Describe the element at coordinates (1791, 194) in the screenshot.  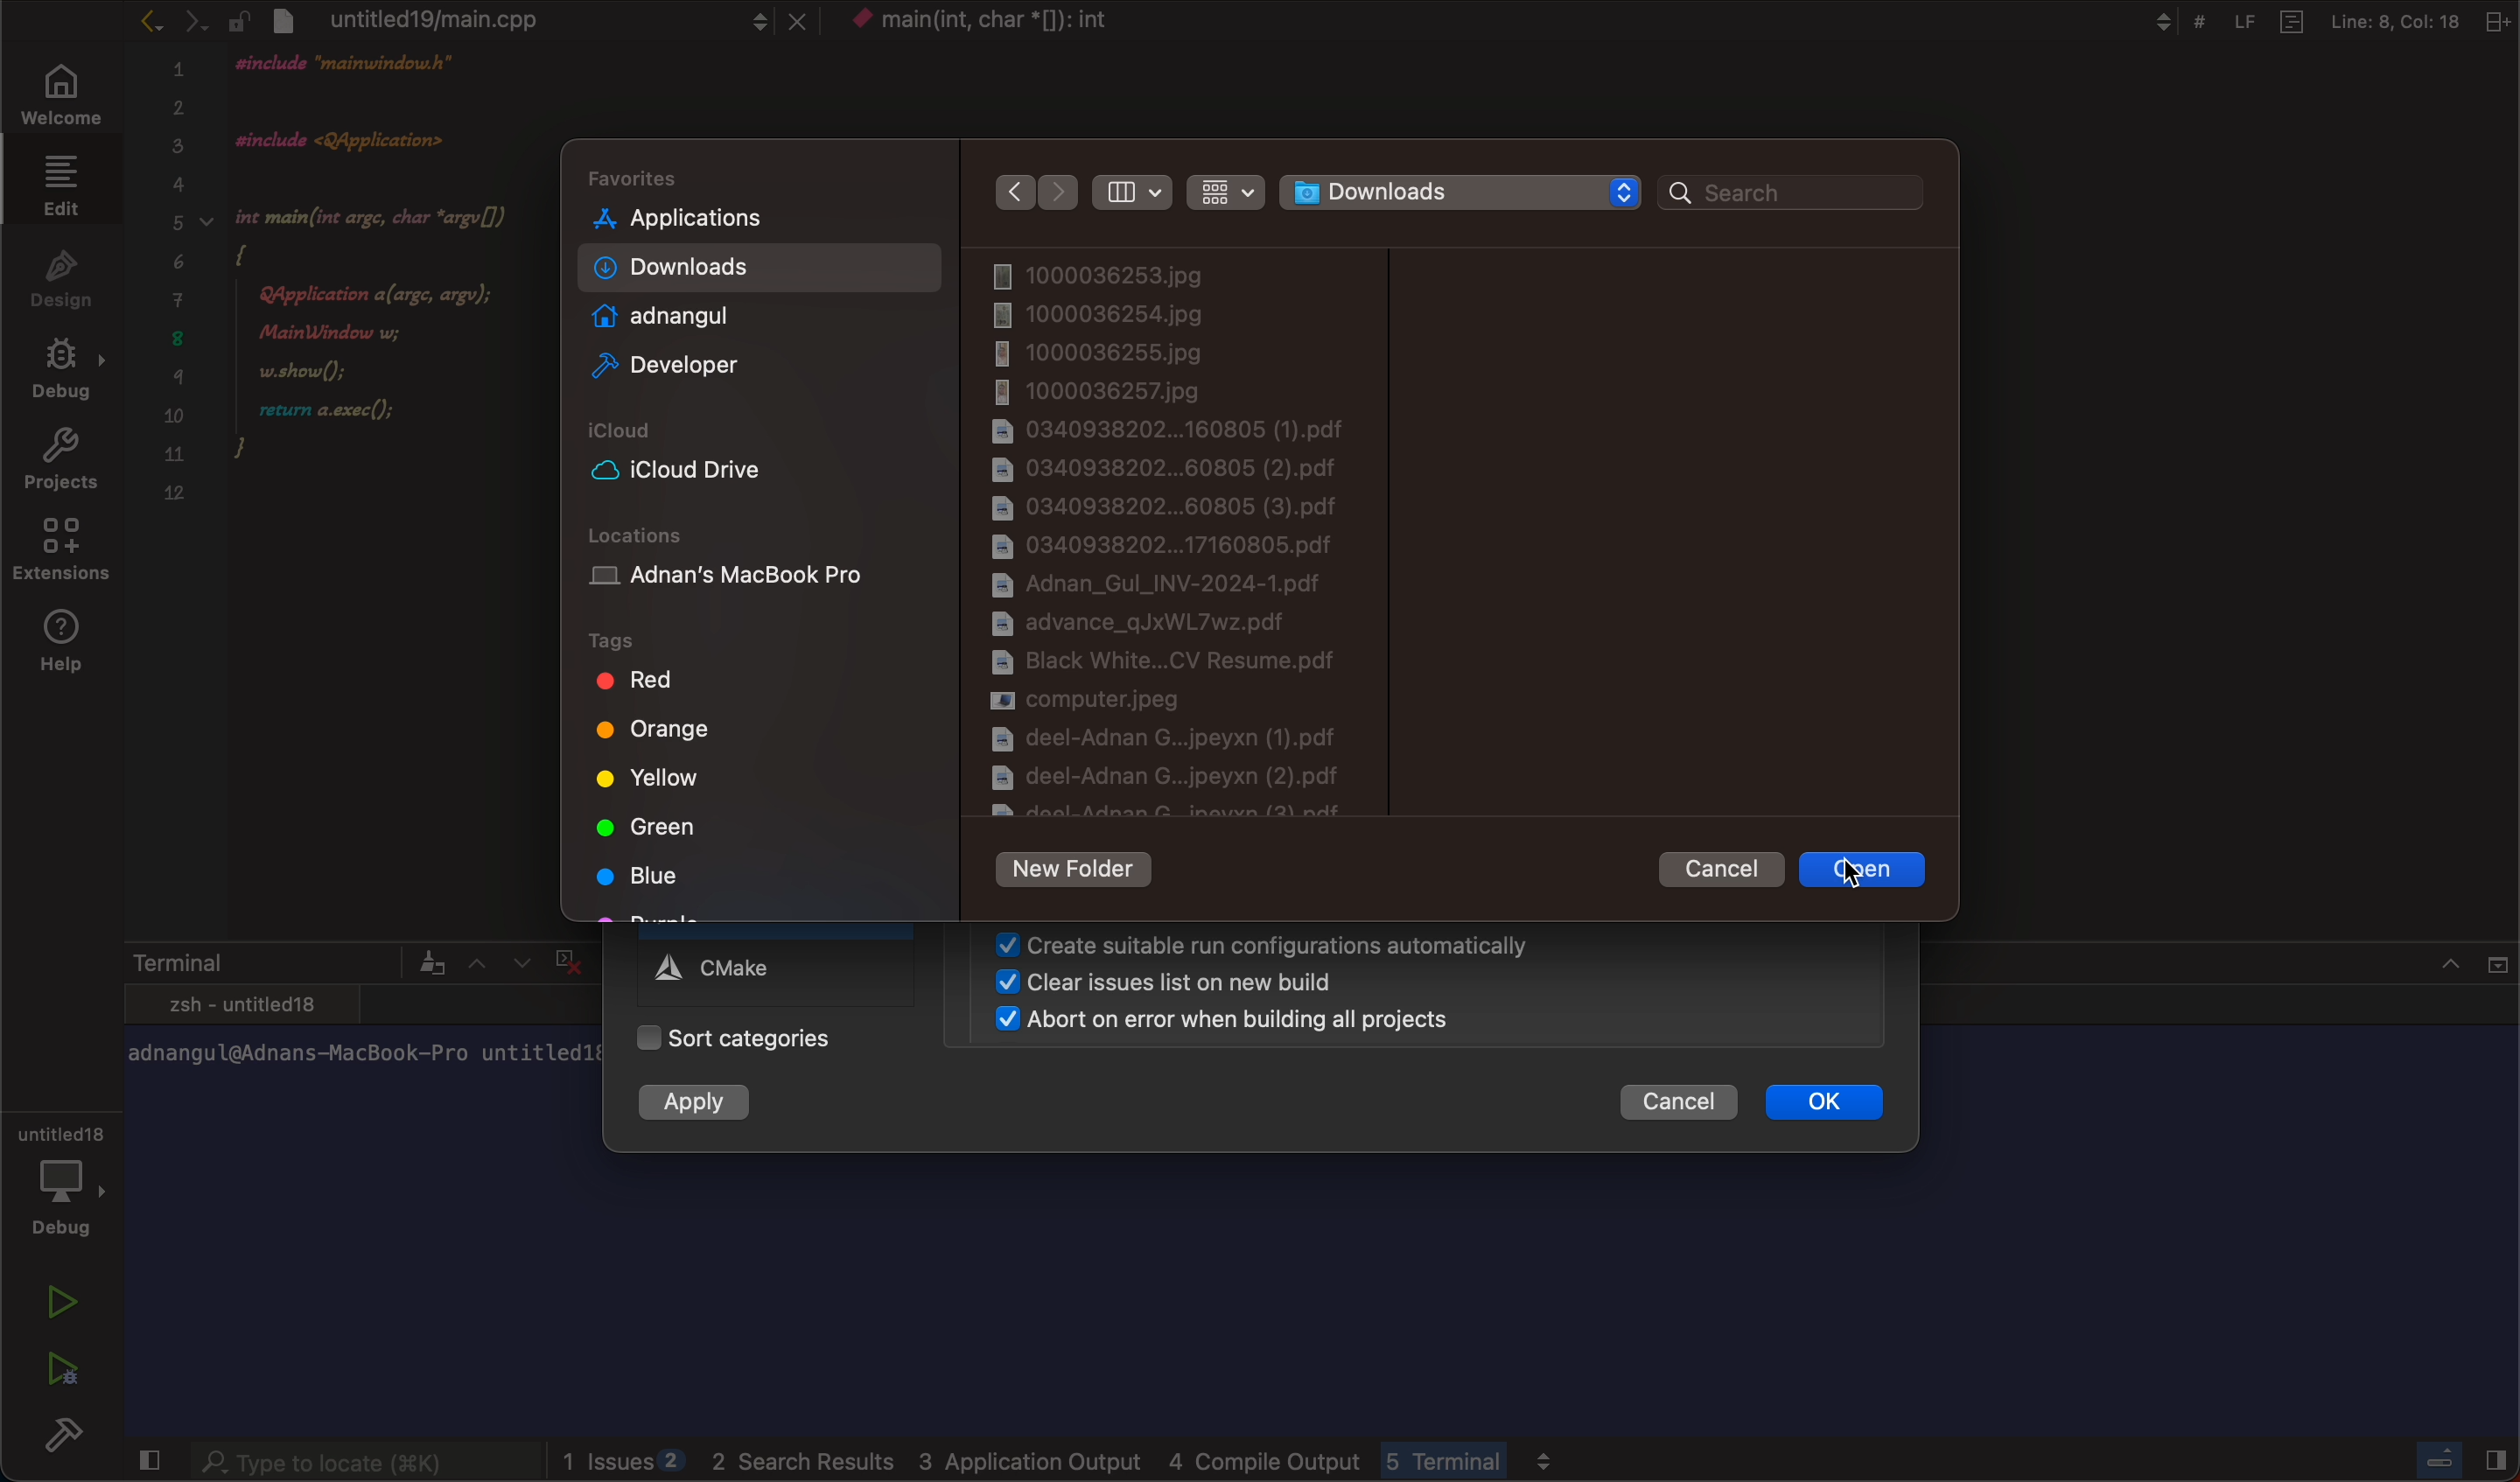
I see `search` at that location.